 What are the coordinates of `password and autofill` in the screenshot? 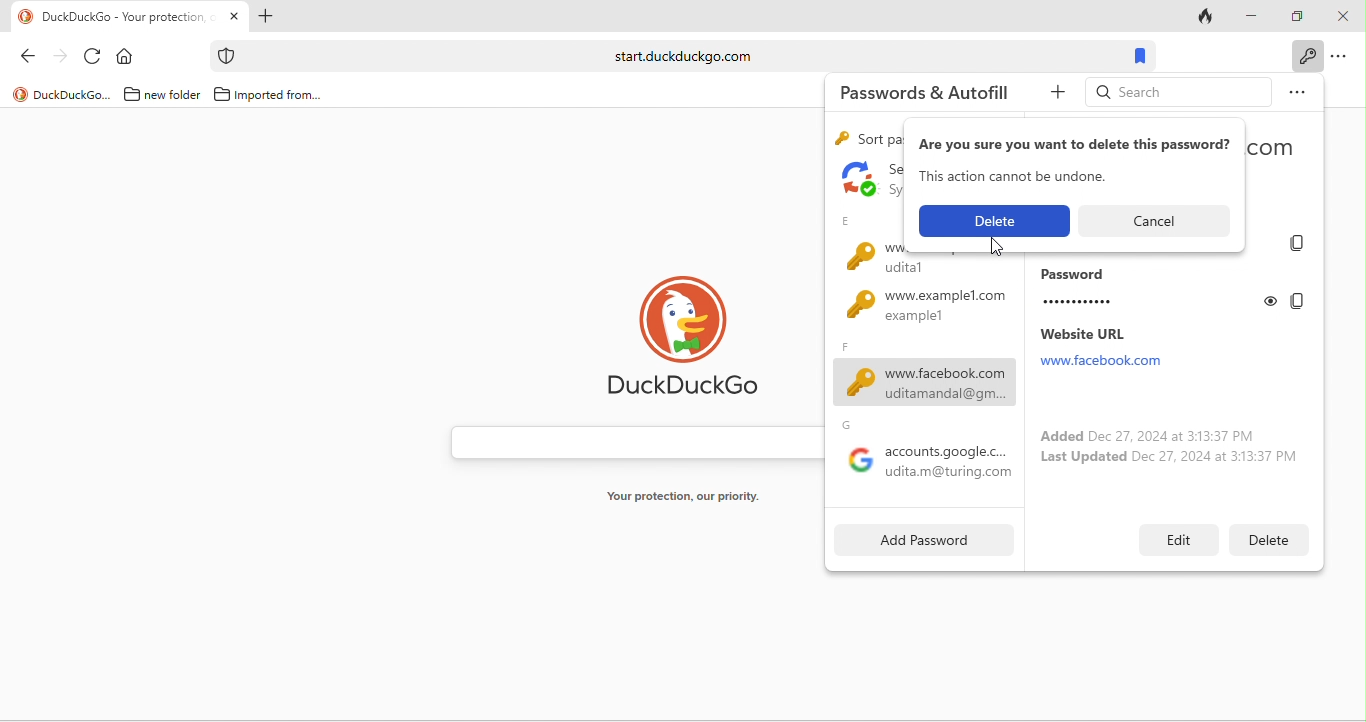 It's located at (1305, 56).